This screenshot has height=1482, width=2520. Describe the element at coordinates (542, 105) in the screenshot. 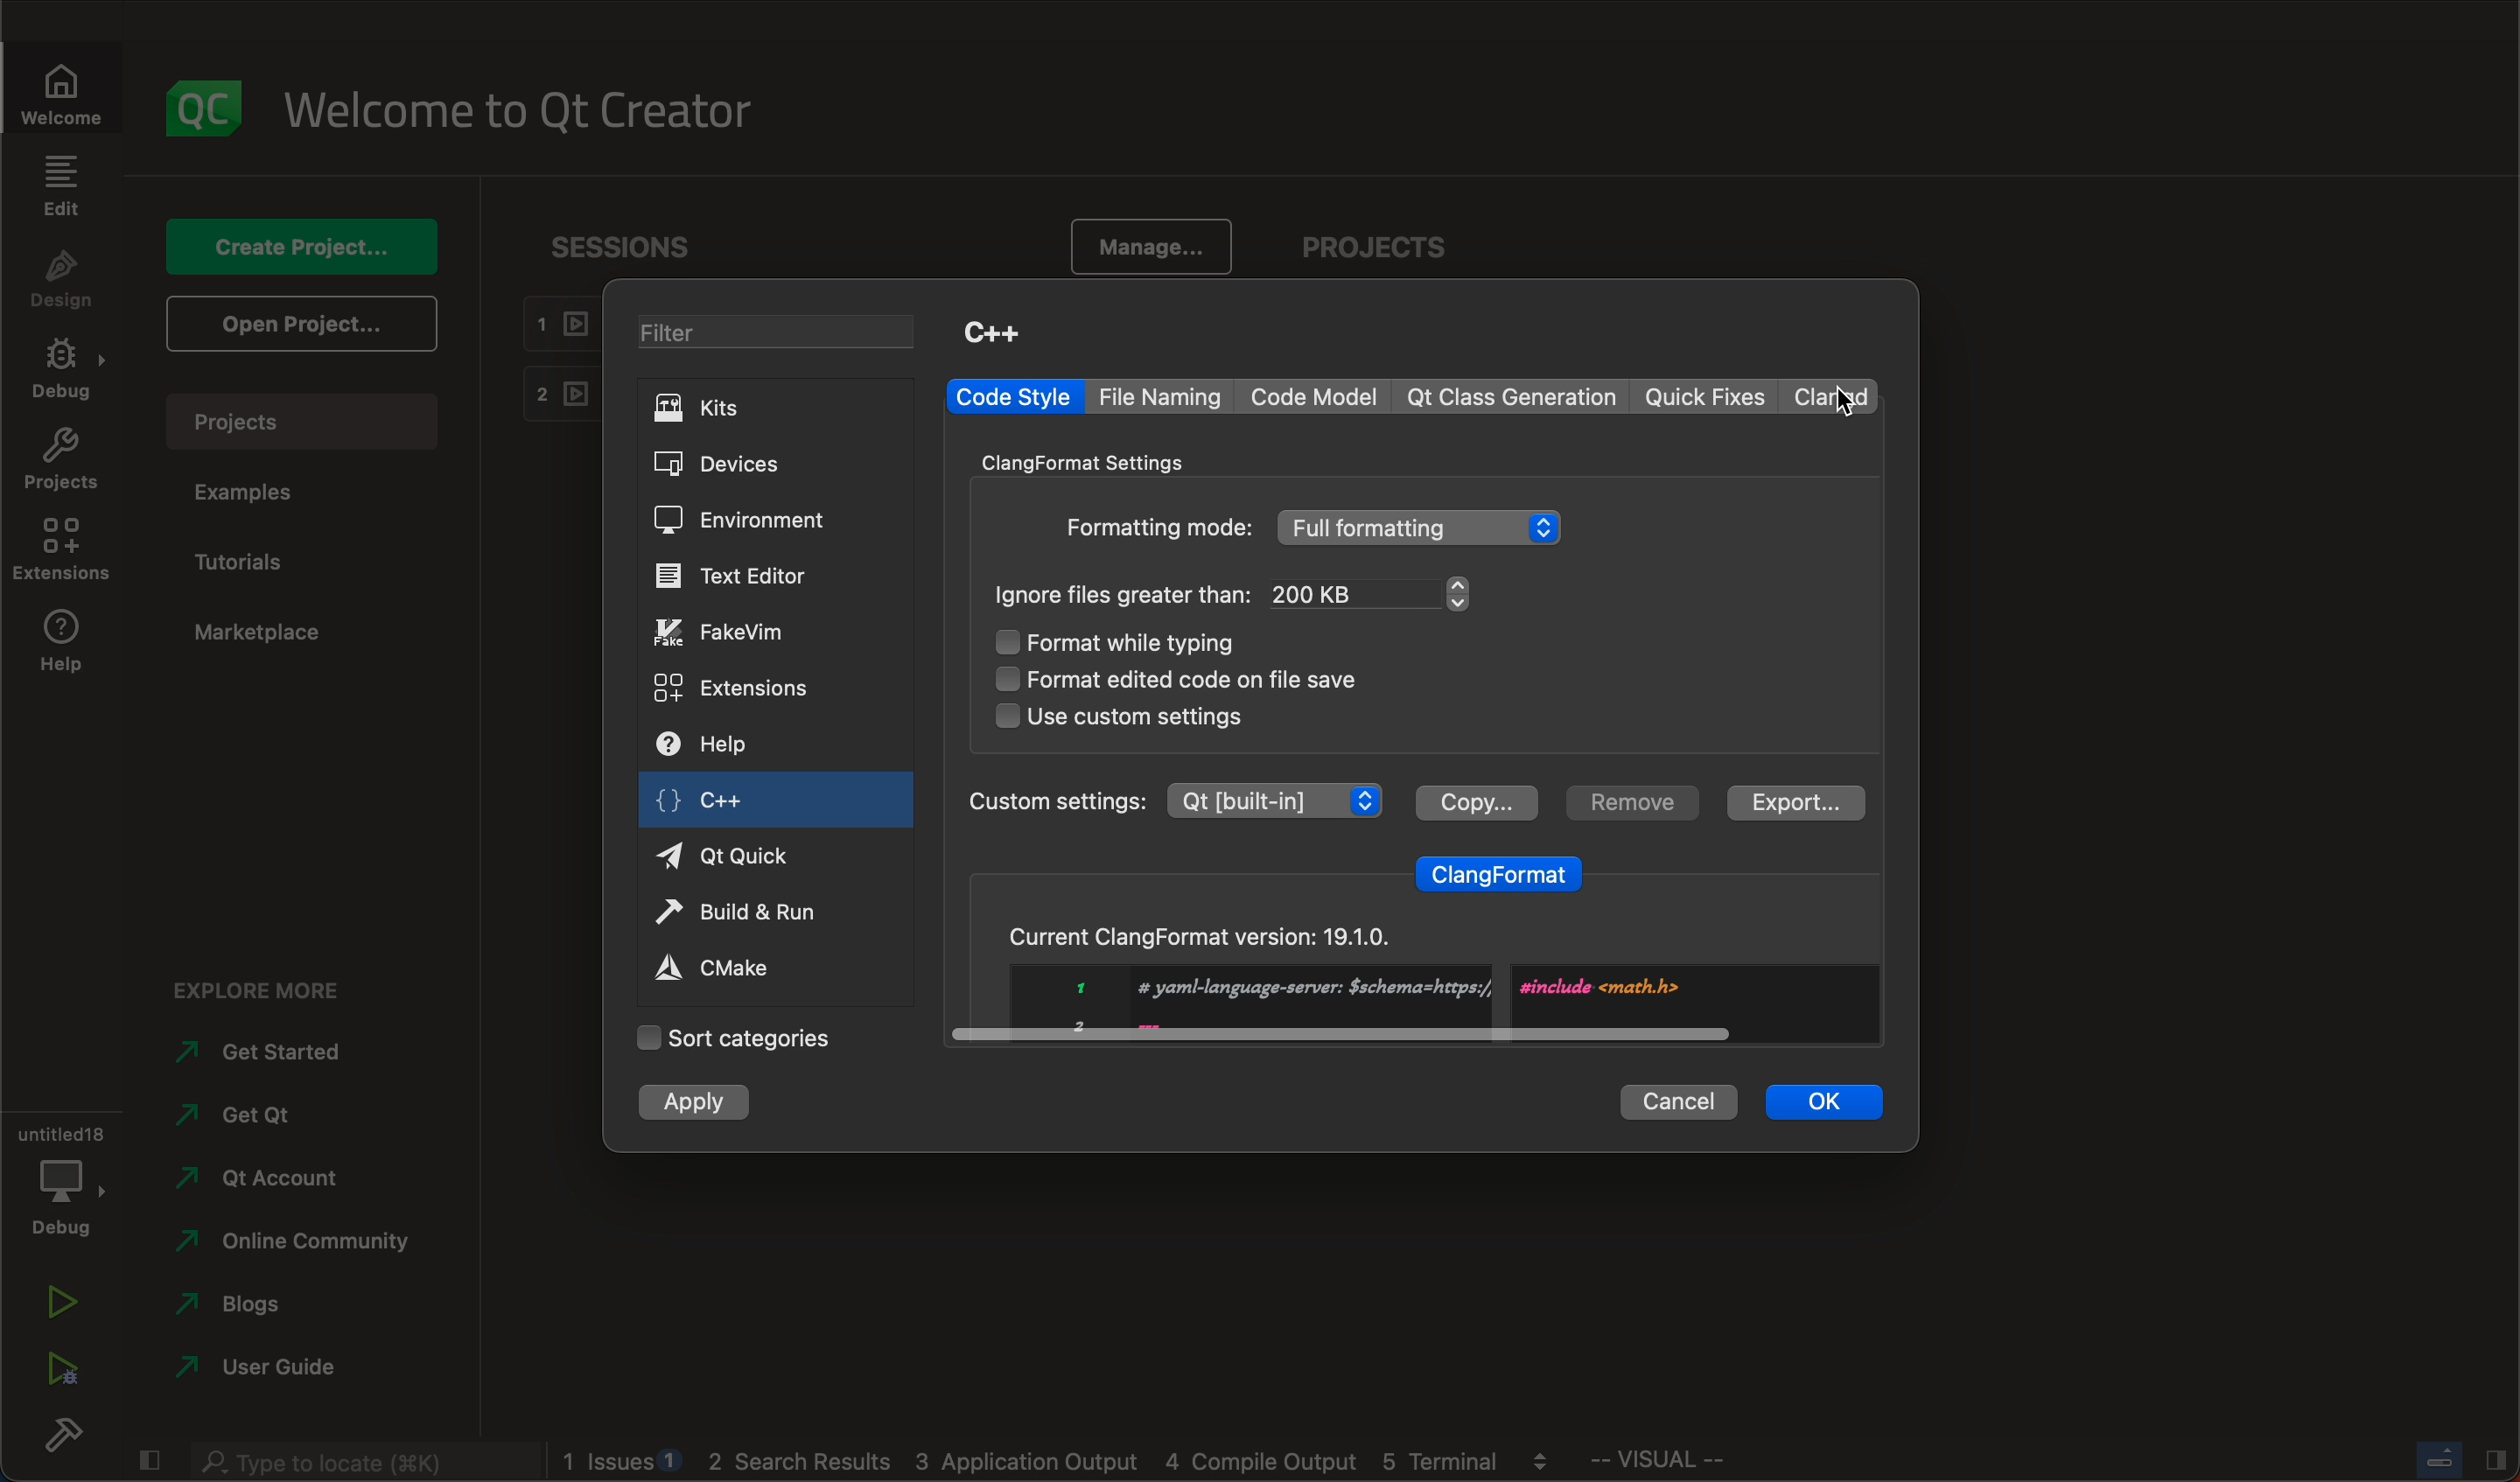

I see `welcome` at that location.